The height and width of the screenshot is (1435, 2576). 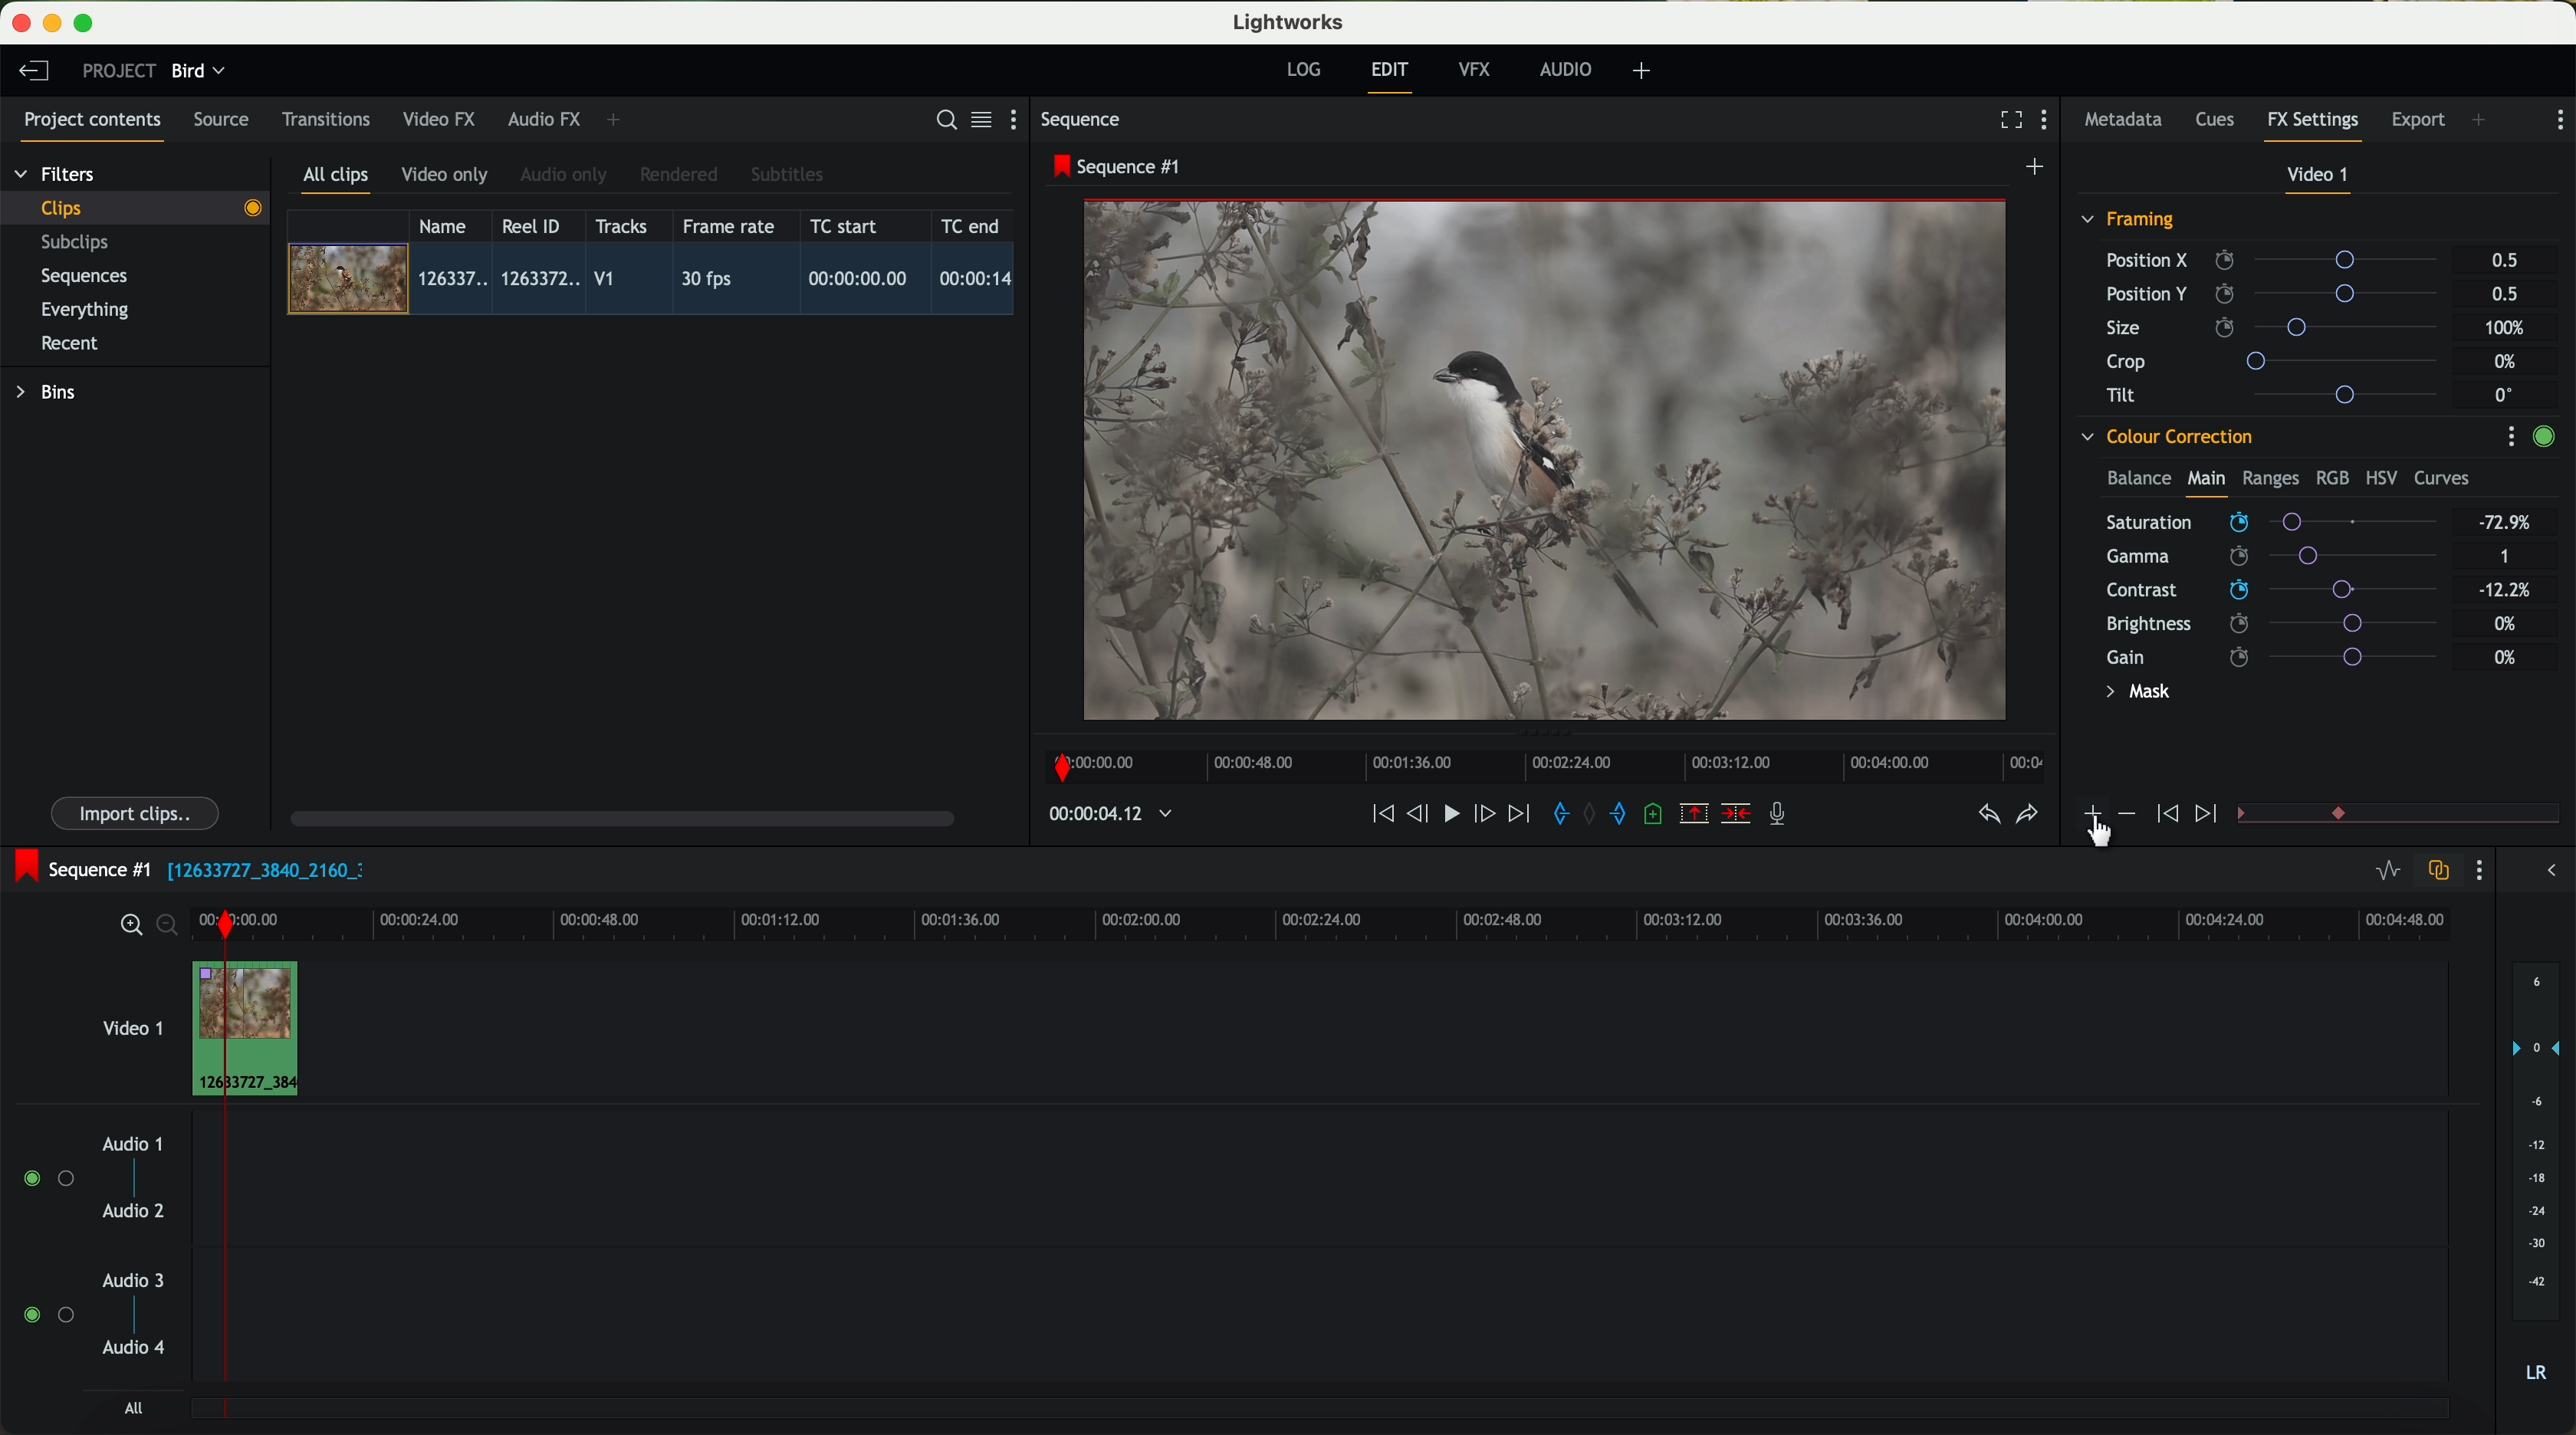 What do you see at coordinates (2506, 558) in the screenshot?
I see `1` at bounding box center [2506, 558].